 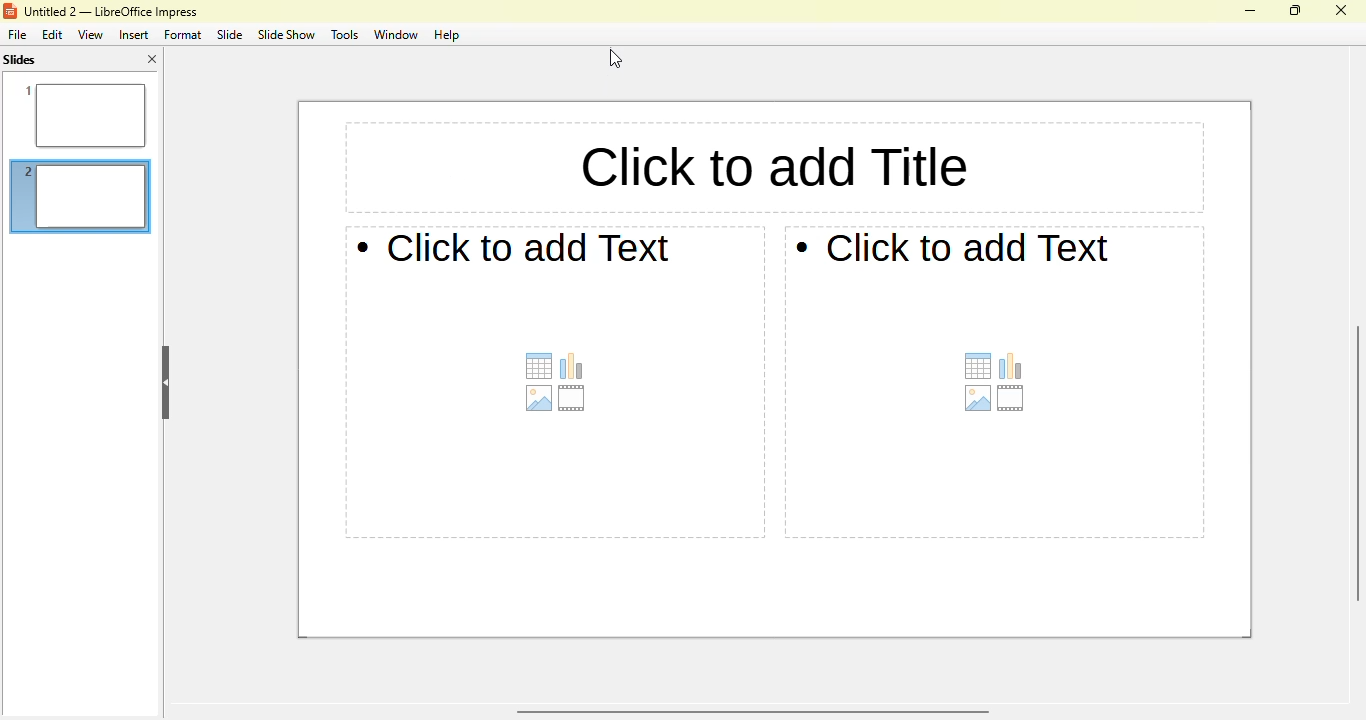 I want to click on help, so click(x=447, y=35).